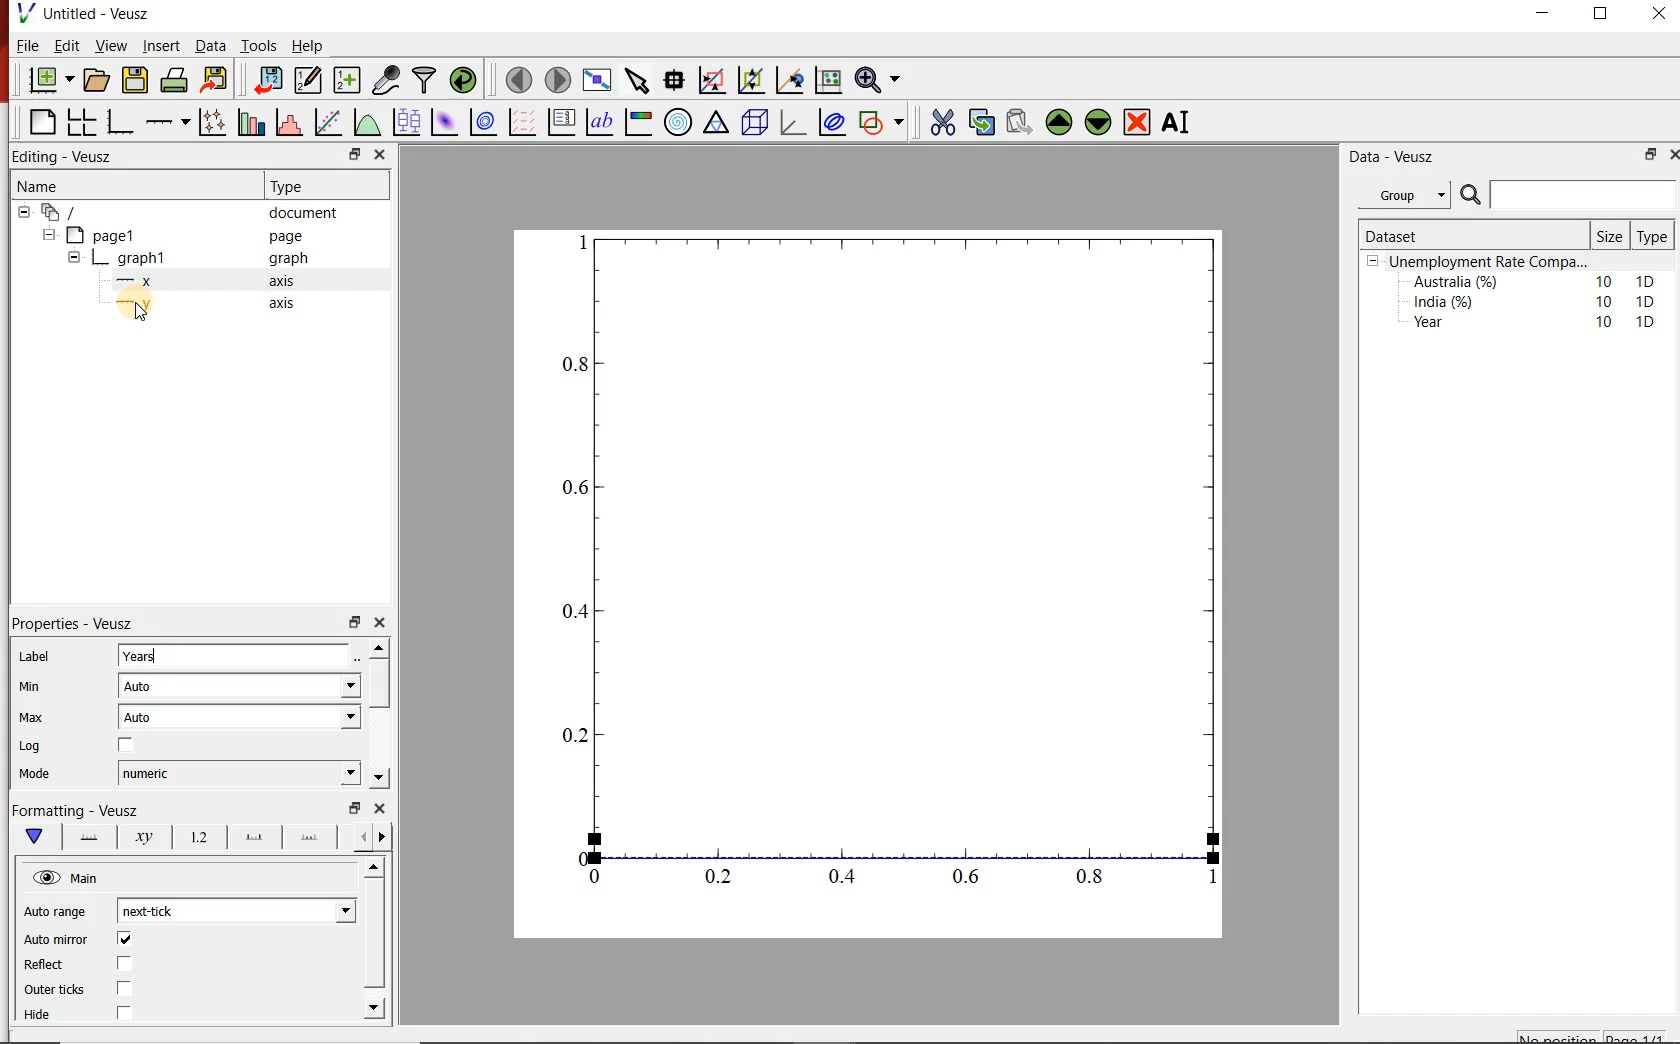 Image resolution: width=1680 pixels, height=1044 pixels. I want to click on read the data points, so click(676, 79).